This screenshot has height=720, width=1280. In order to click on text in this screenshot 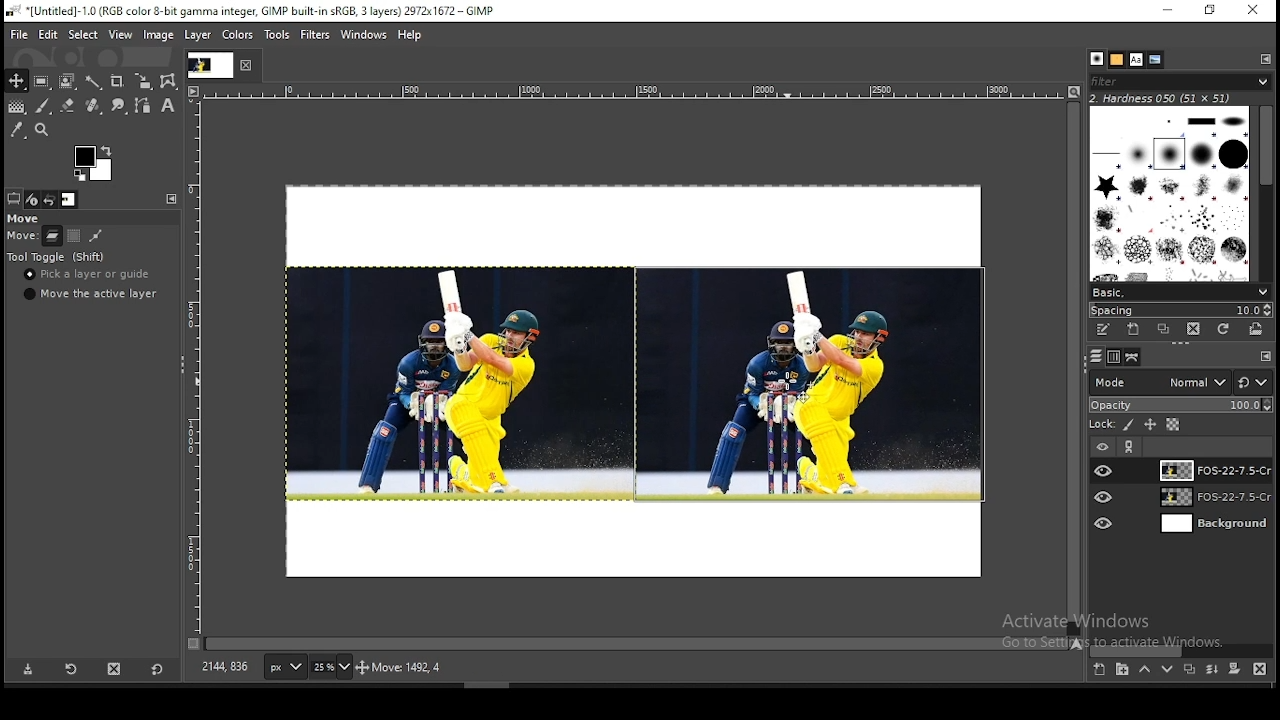, I will do `click(498, 668)`.